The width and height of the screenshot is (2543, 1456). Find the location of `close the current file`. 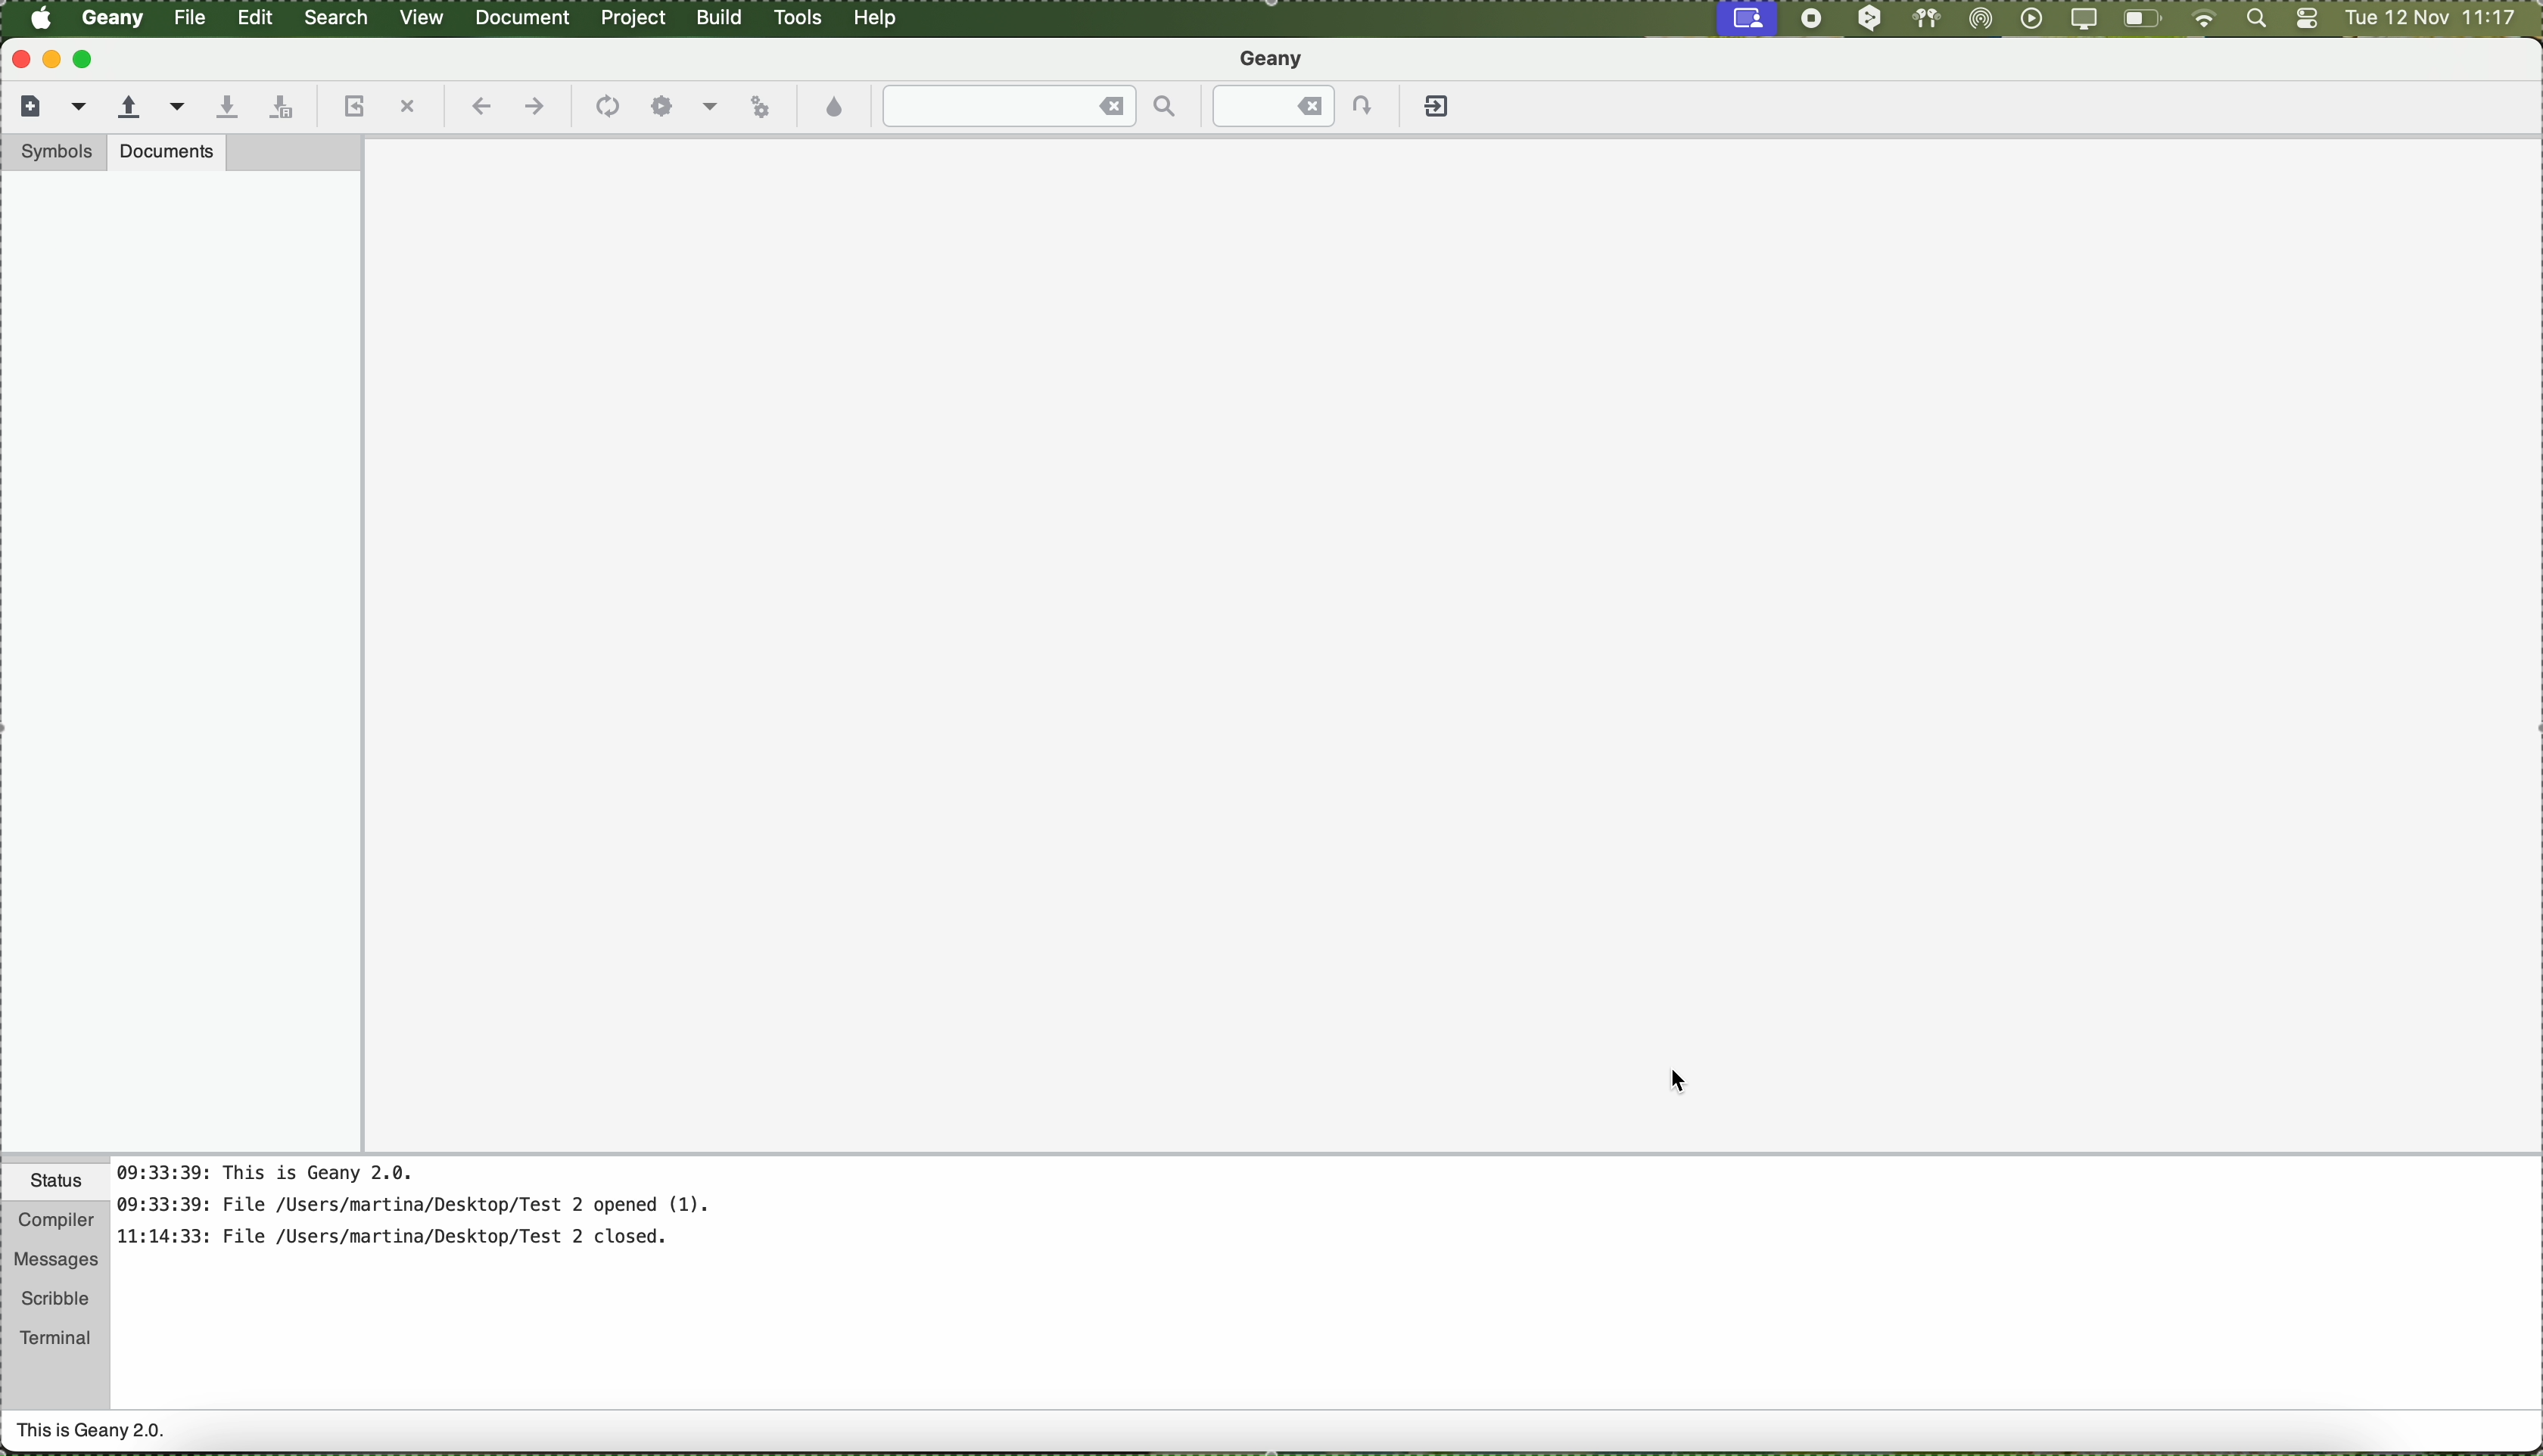

close the current file is located at coordinates (407, 108).